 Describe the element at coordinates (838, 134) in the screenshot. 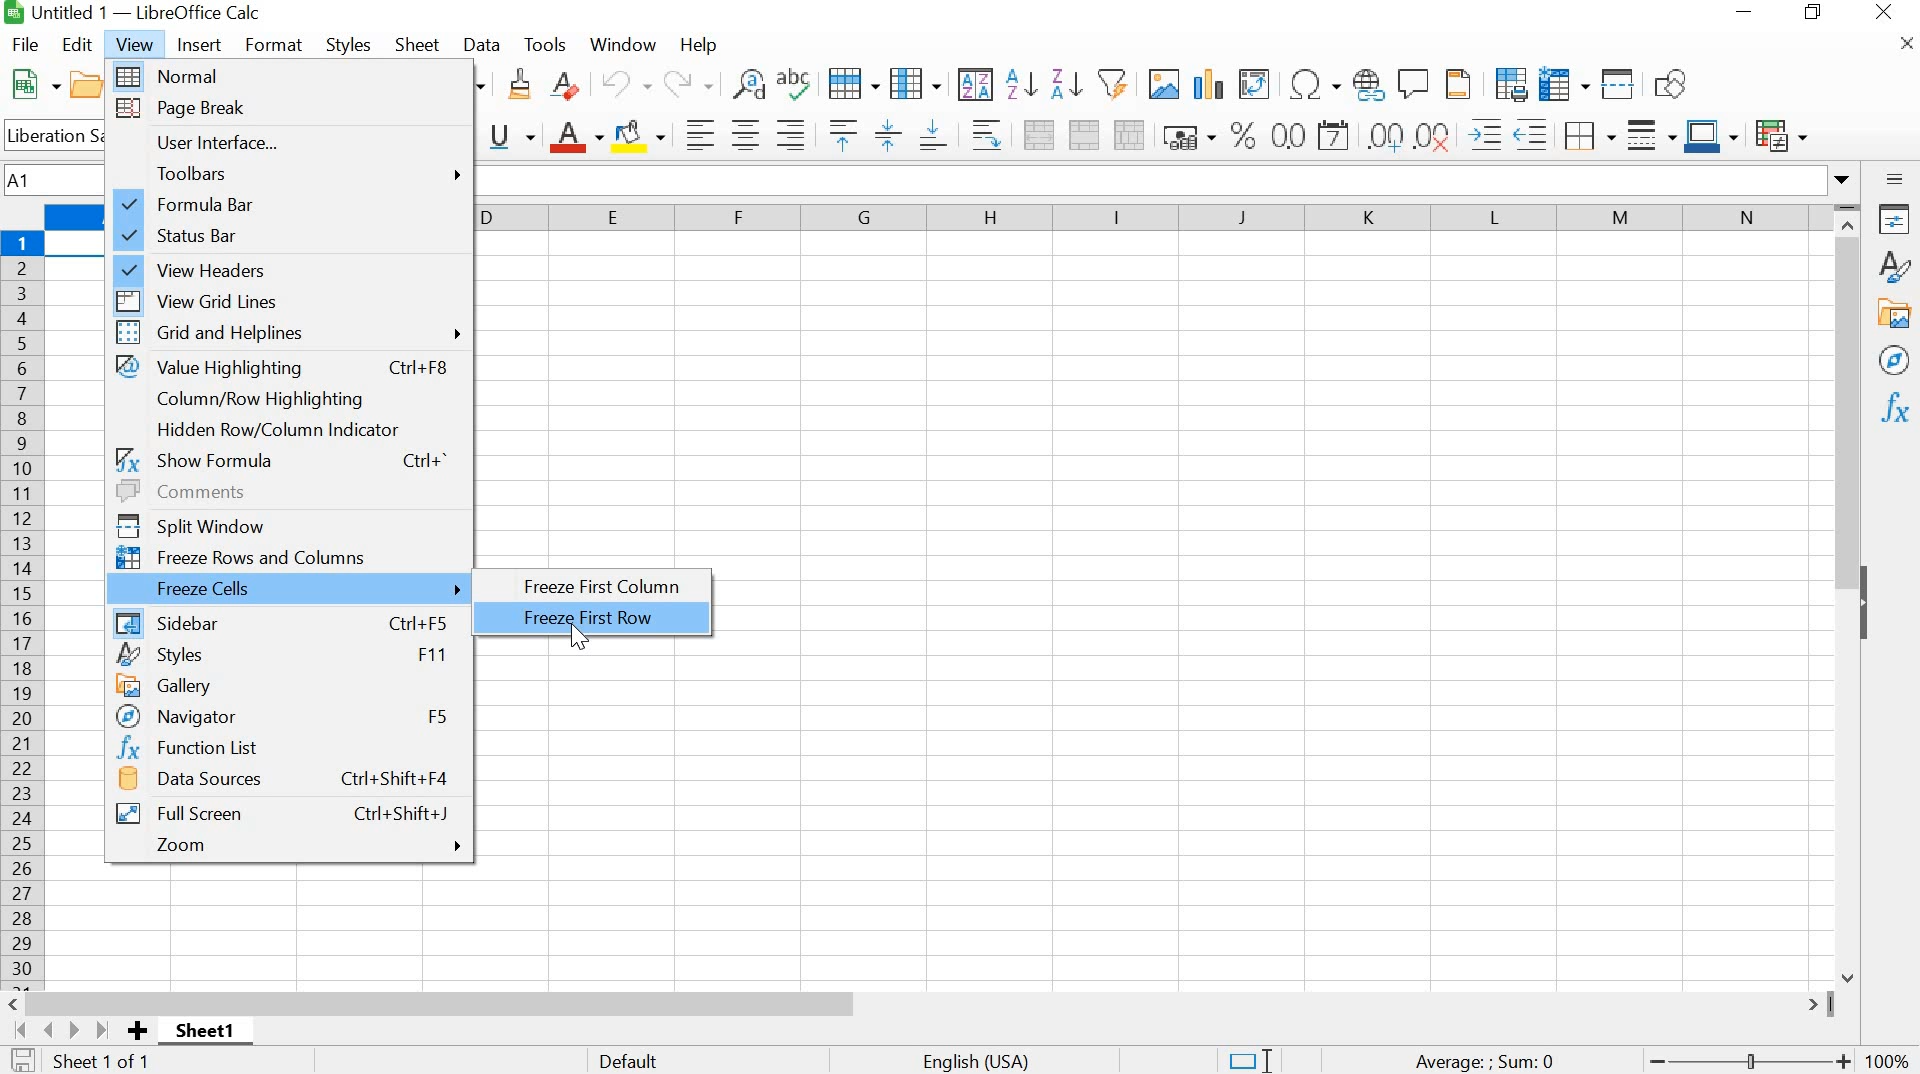

I see `ALIGN TOP` at that location.